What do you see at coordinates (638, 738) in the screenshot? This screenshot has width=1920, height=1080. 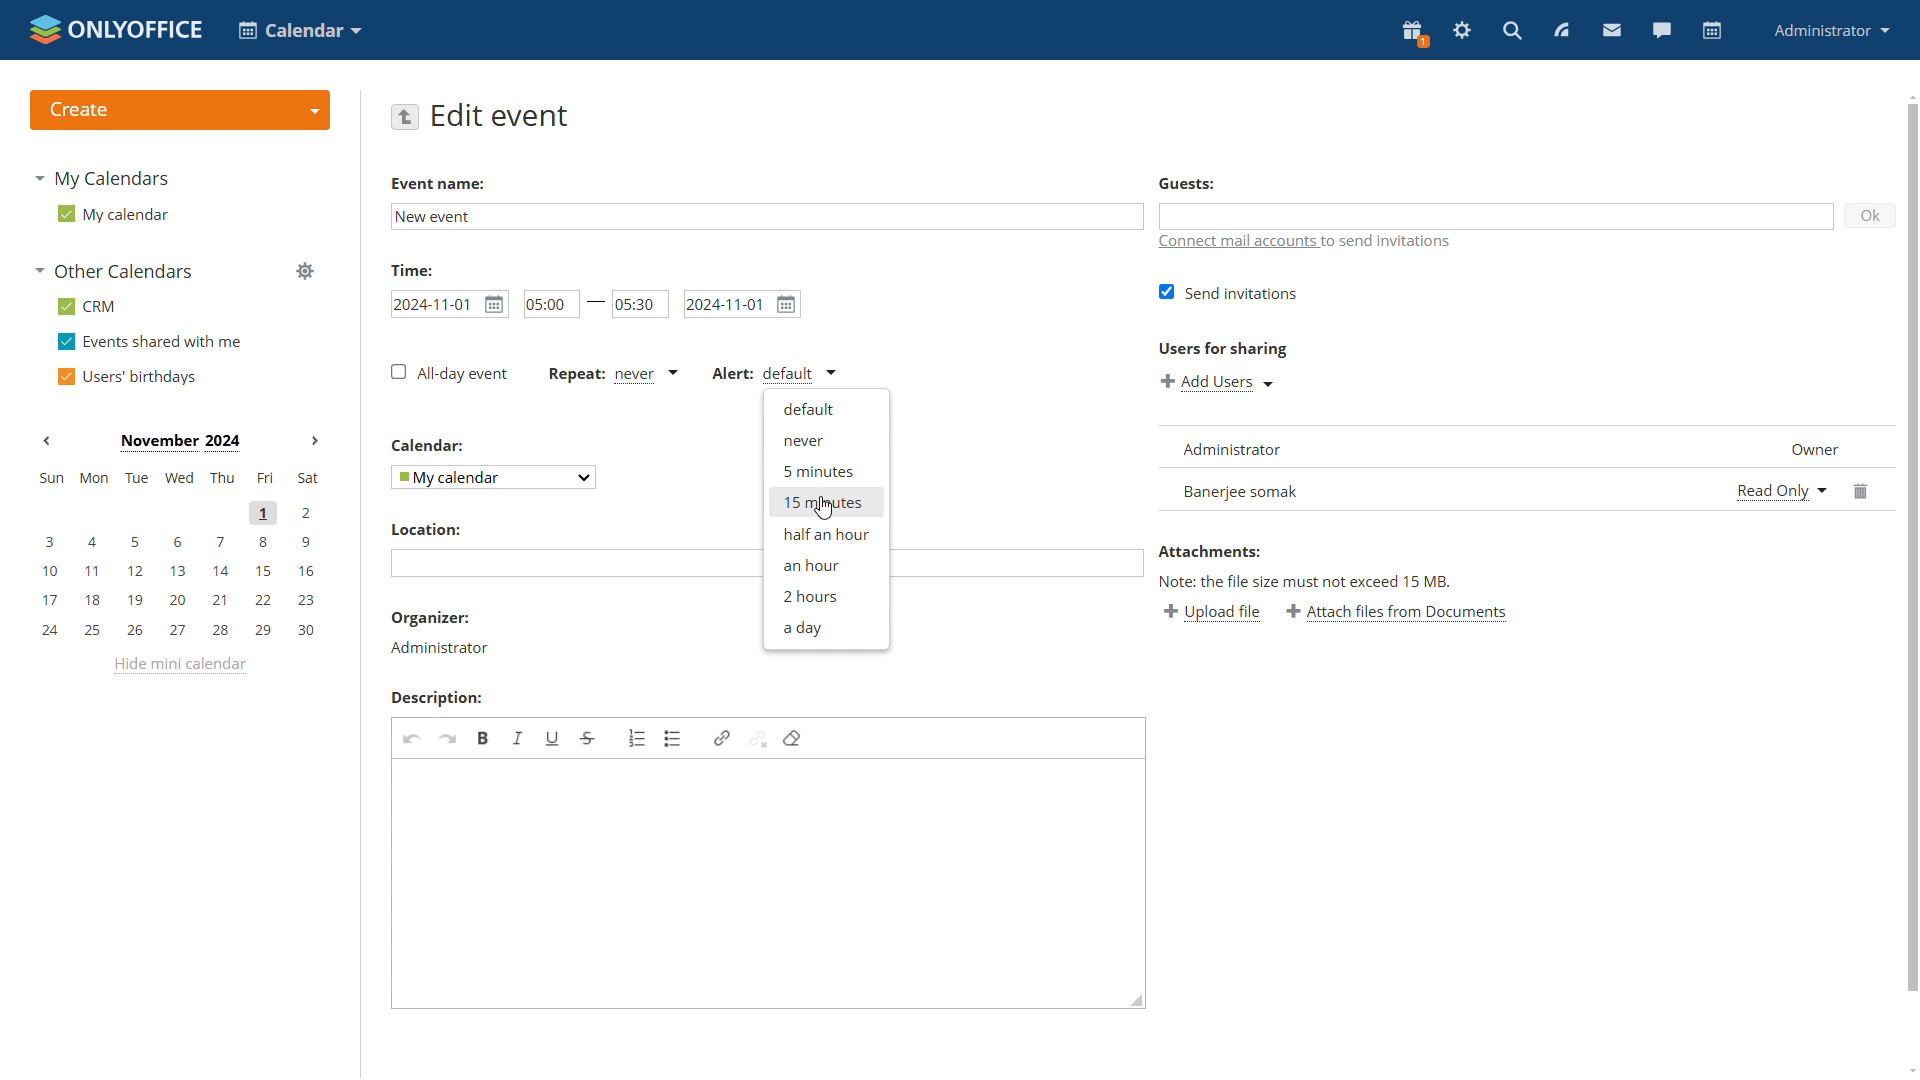 I see `insert/remove numbered list` at bounding box center [638, 738].